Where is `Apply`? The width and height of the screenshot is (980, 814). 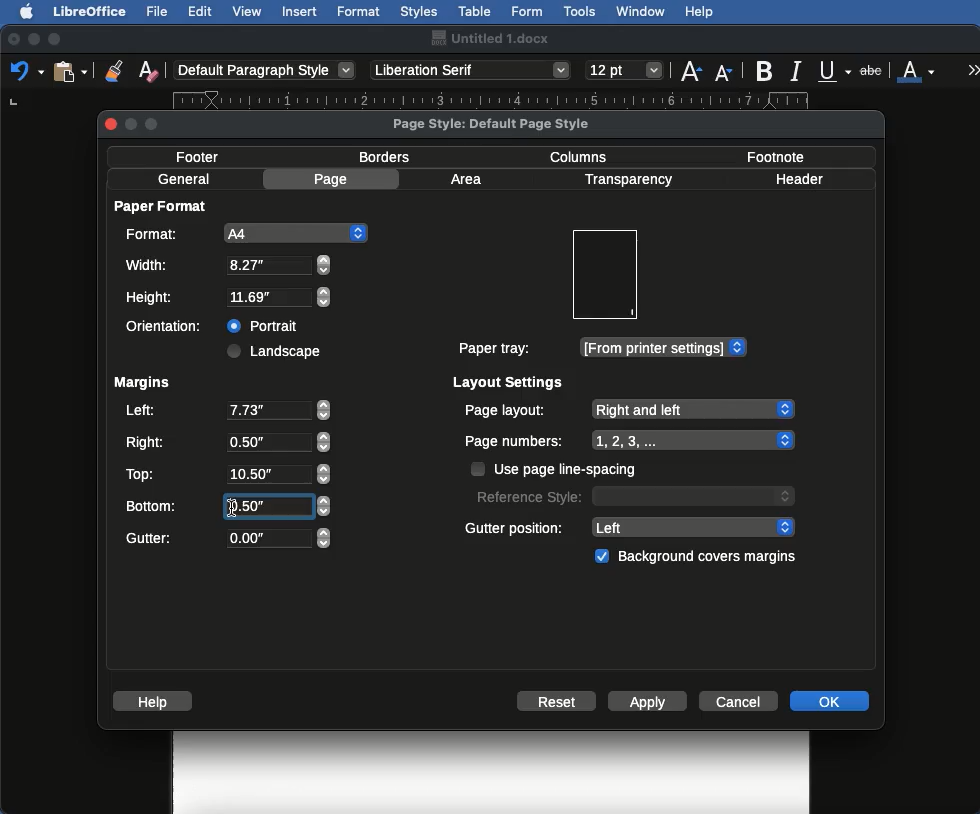 Apply is located at coordinates (648, 703).